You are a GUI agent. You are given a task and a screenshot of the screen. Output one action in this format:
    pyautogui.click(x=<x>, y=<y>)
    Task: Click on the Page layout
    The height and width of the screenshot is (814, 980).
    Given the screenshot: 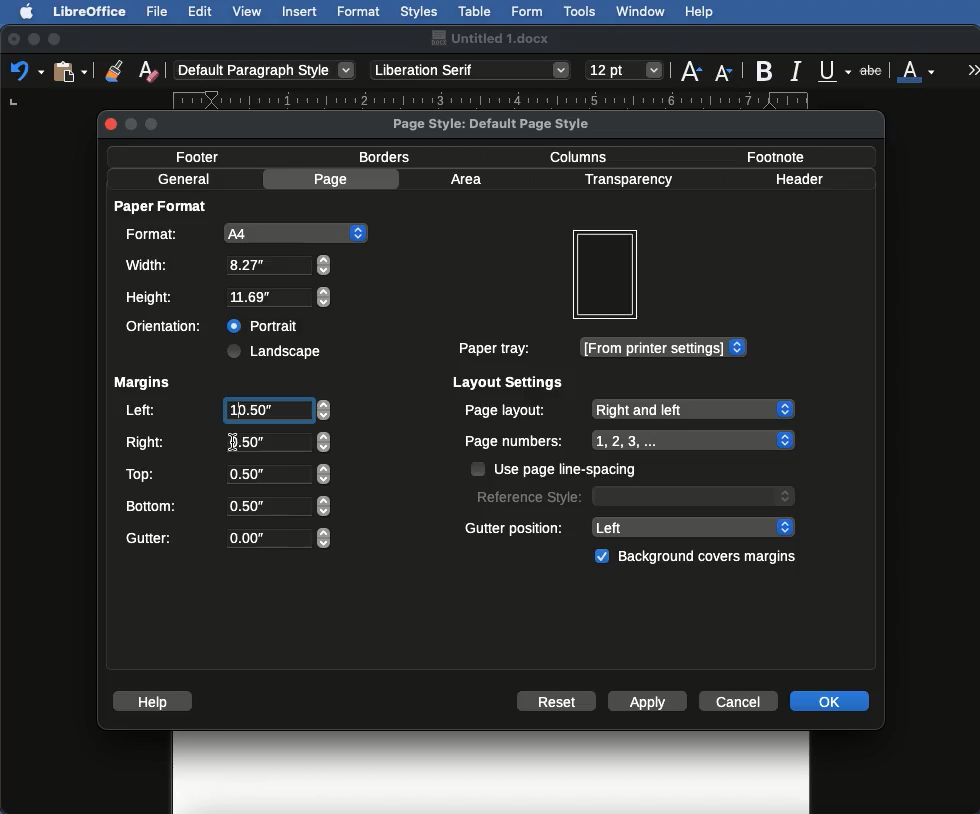 What is the action you would take?
    pyautogui.click(x=628, y=409)
    